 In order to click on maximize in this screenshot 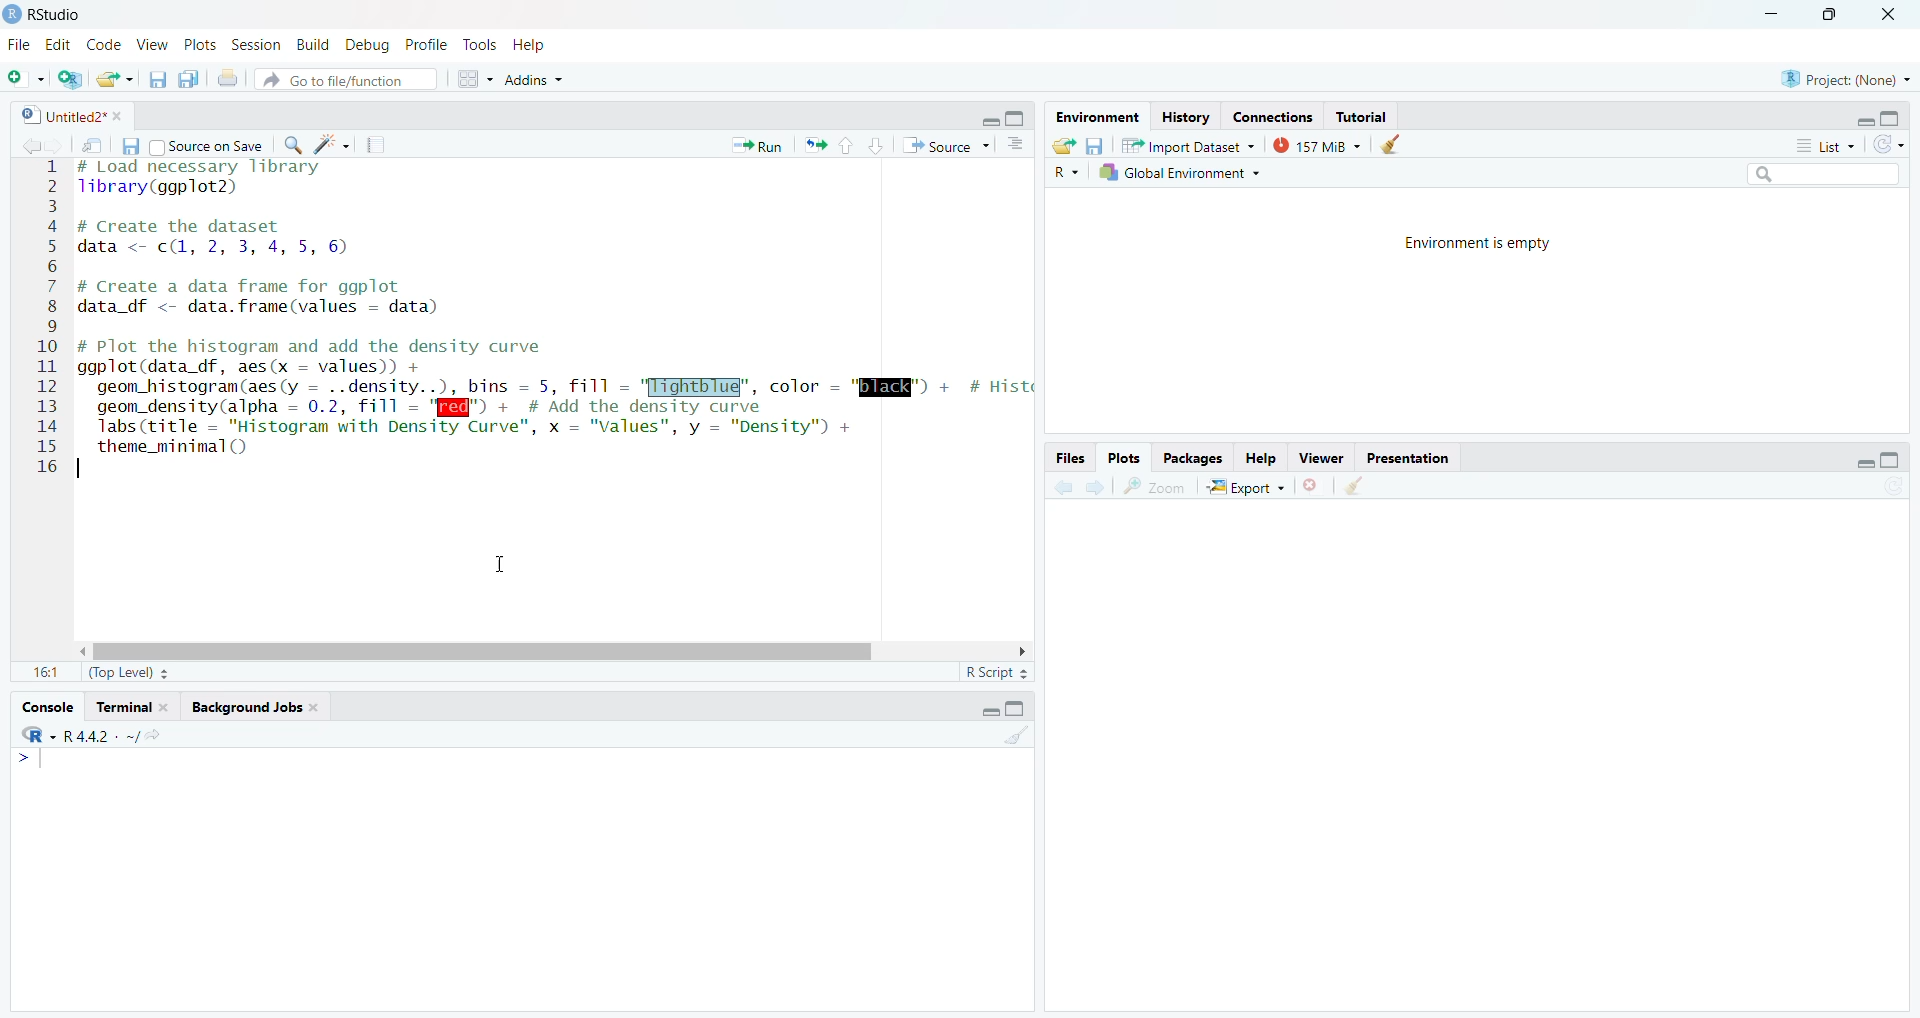, I will do `click(1892, 117)`.